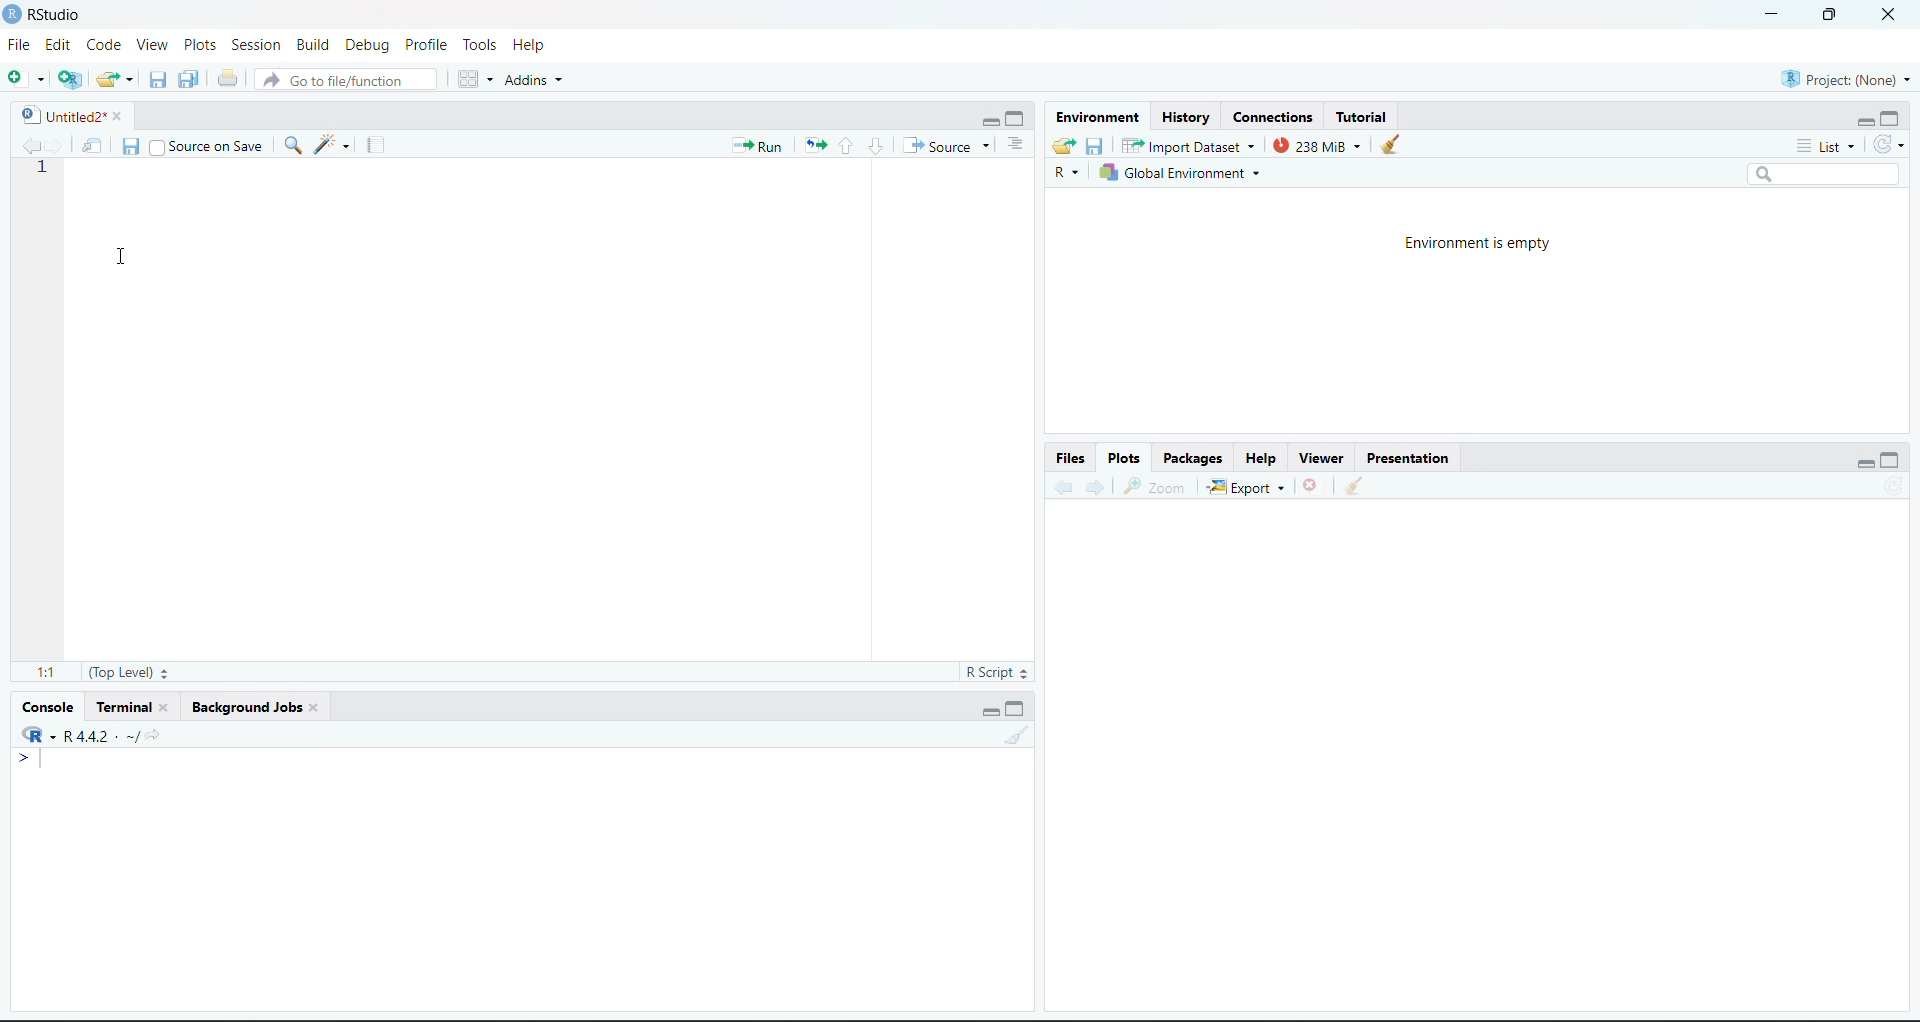 The height and width of the screenshot is (1022, 1920). Describe the element at coordinates (14, 15) in the screenshot. I see `logo` at that location.